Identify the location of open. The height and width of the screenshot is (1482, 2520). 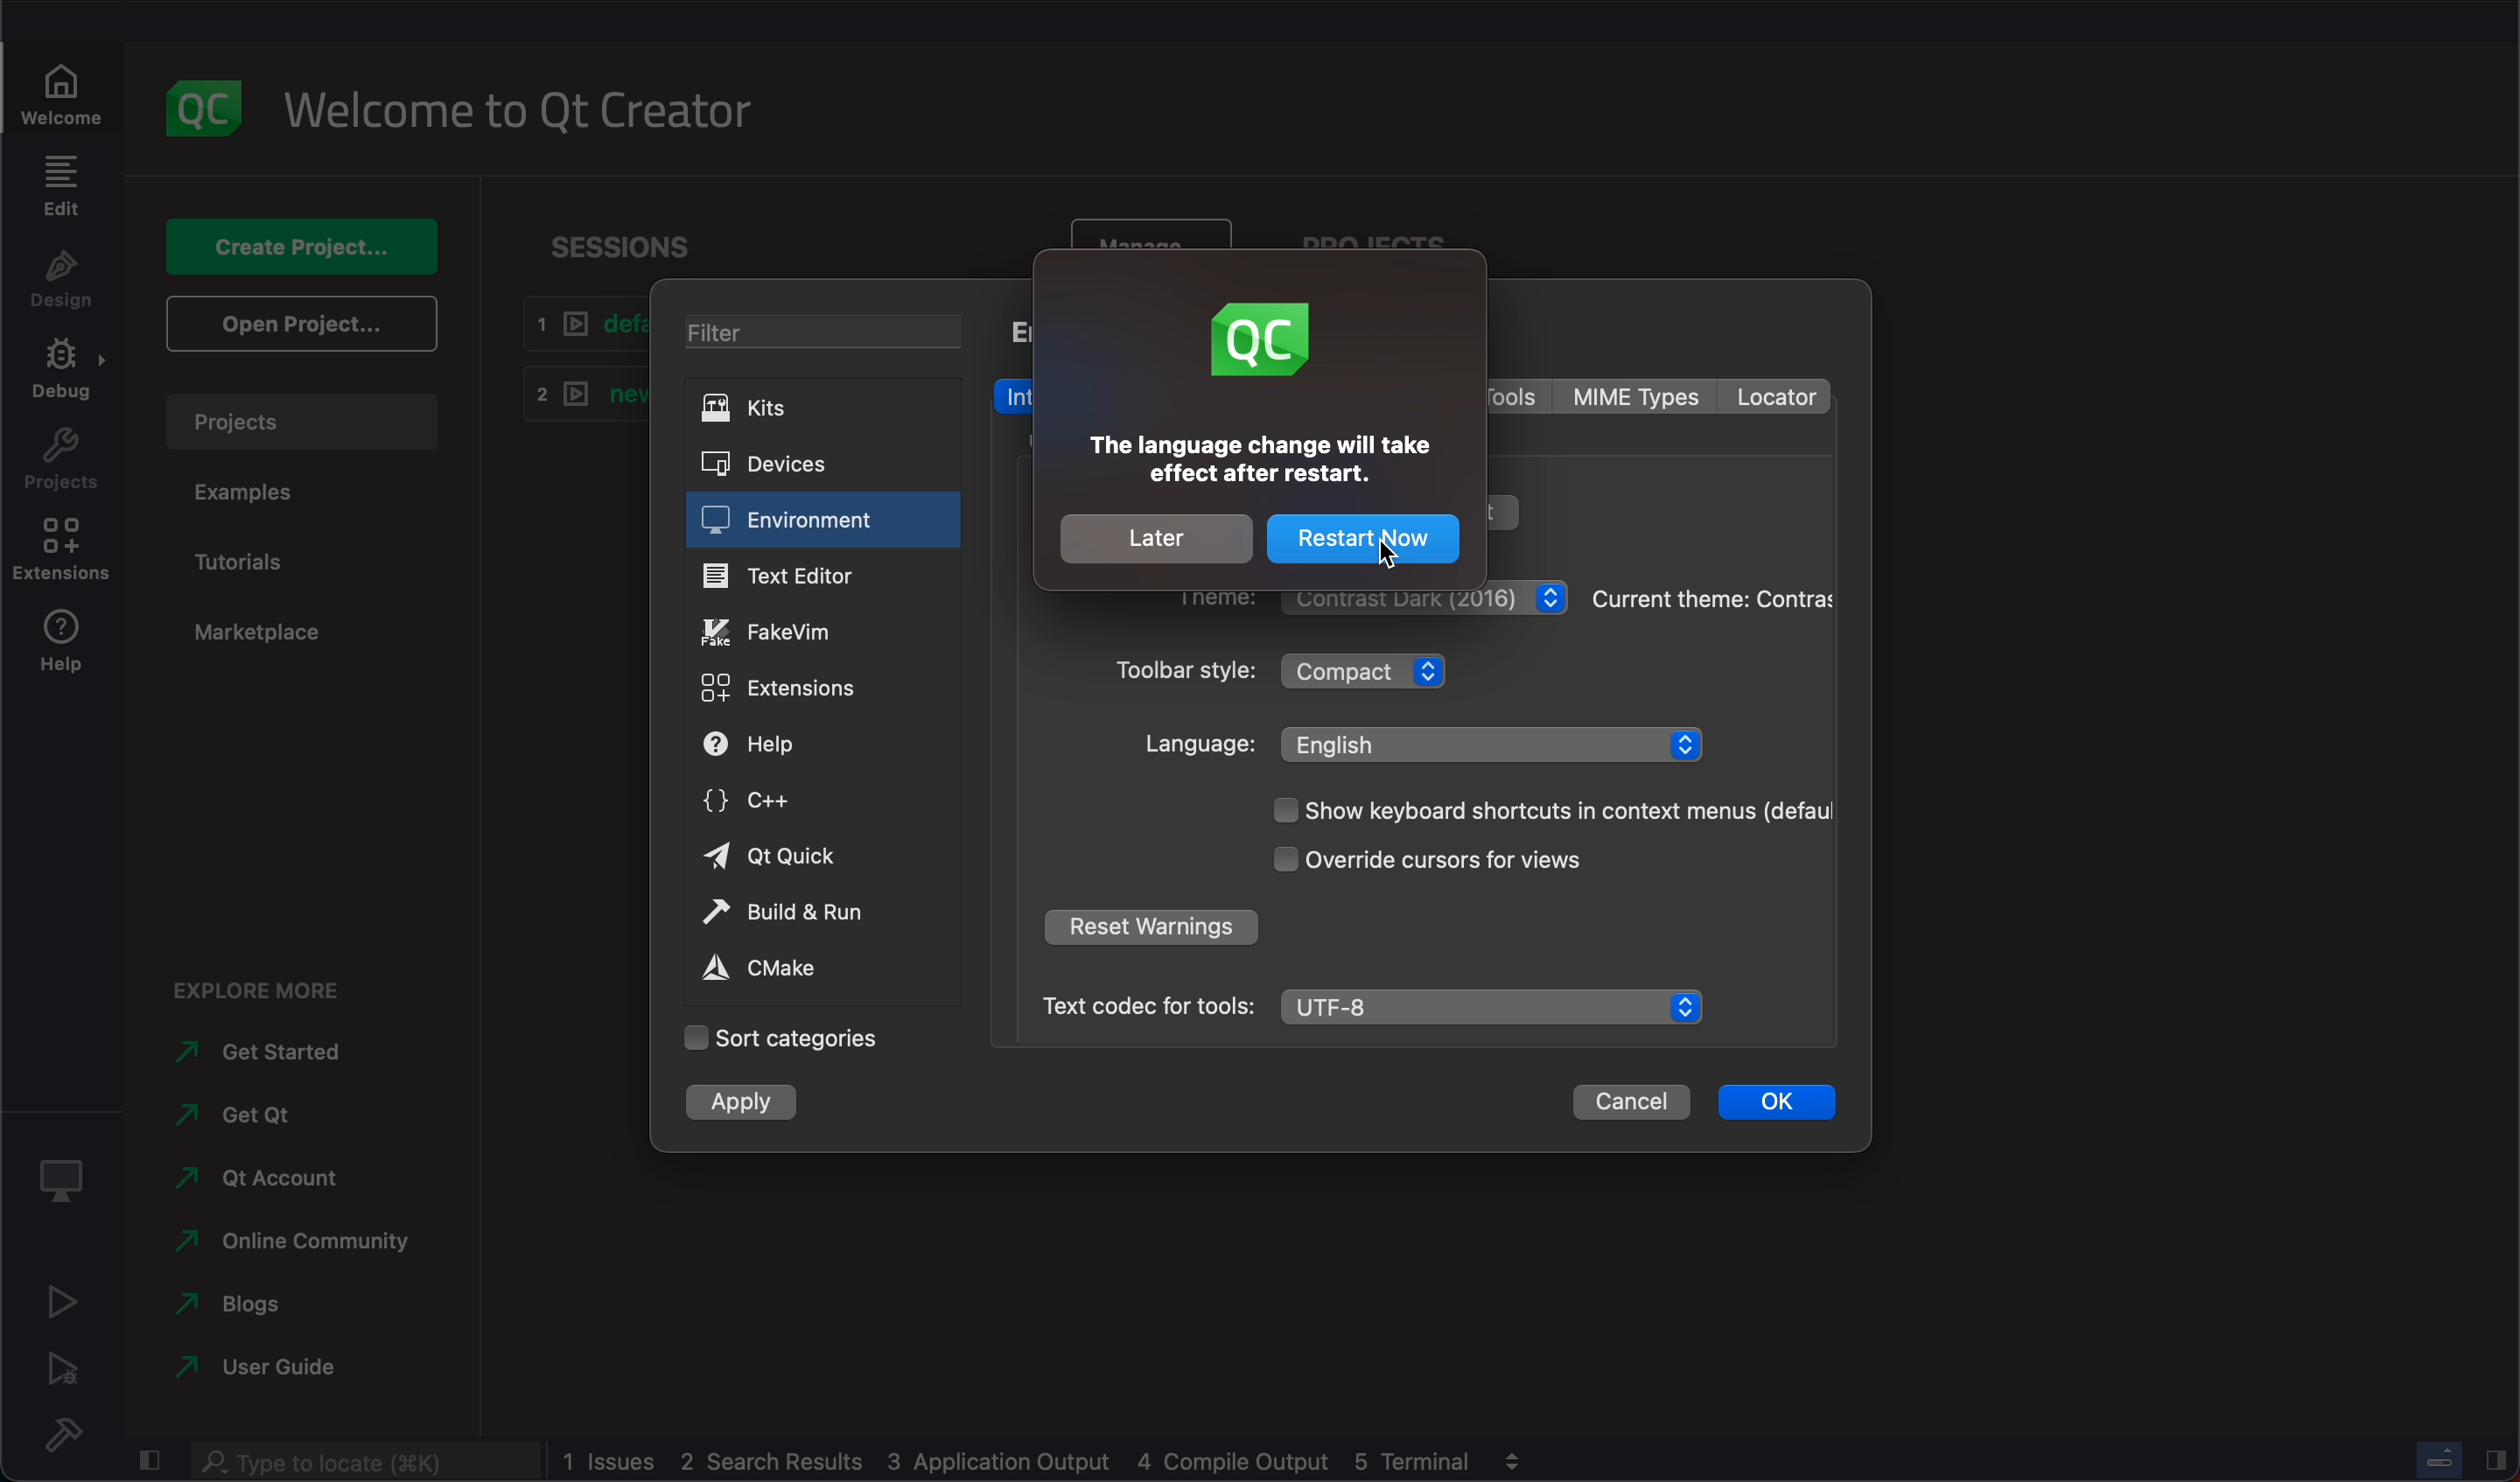
(297, 324).